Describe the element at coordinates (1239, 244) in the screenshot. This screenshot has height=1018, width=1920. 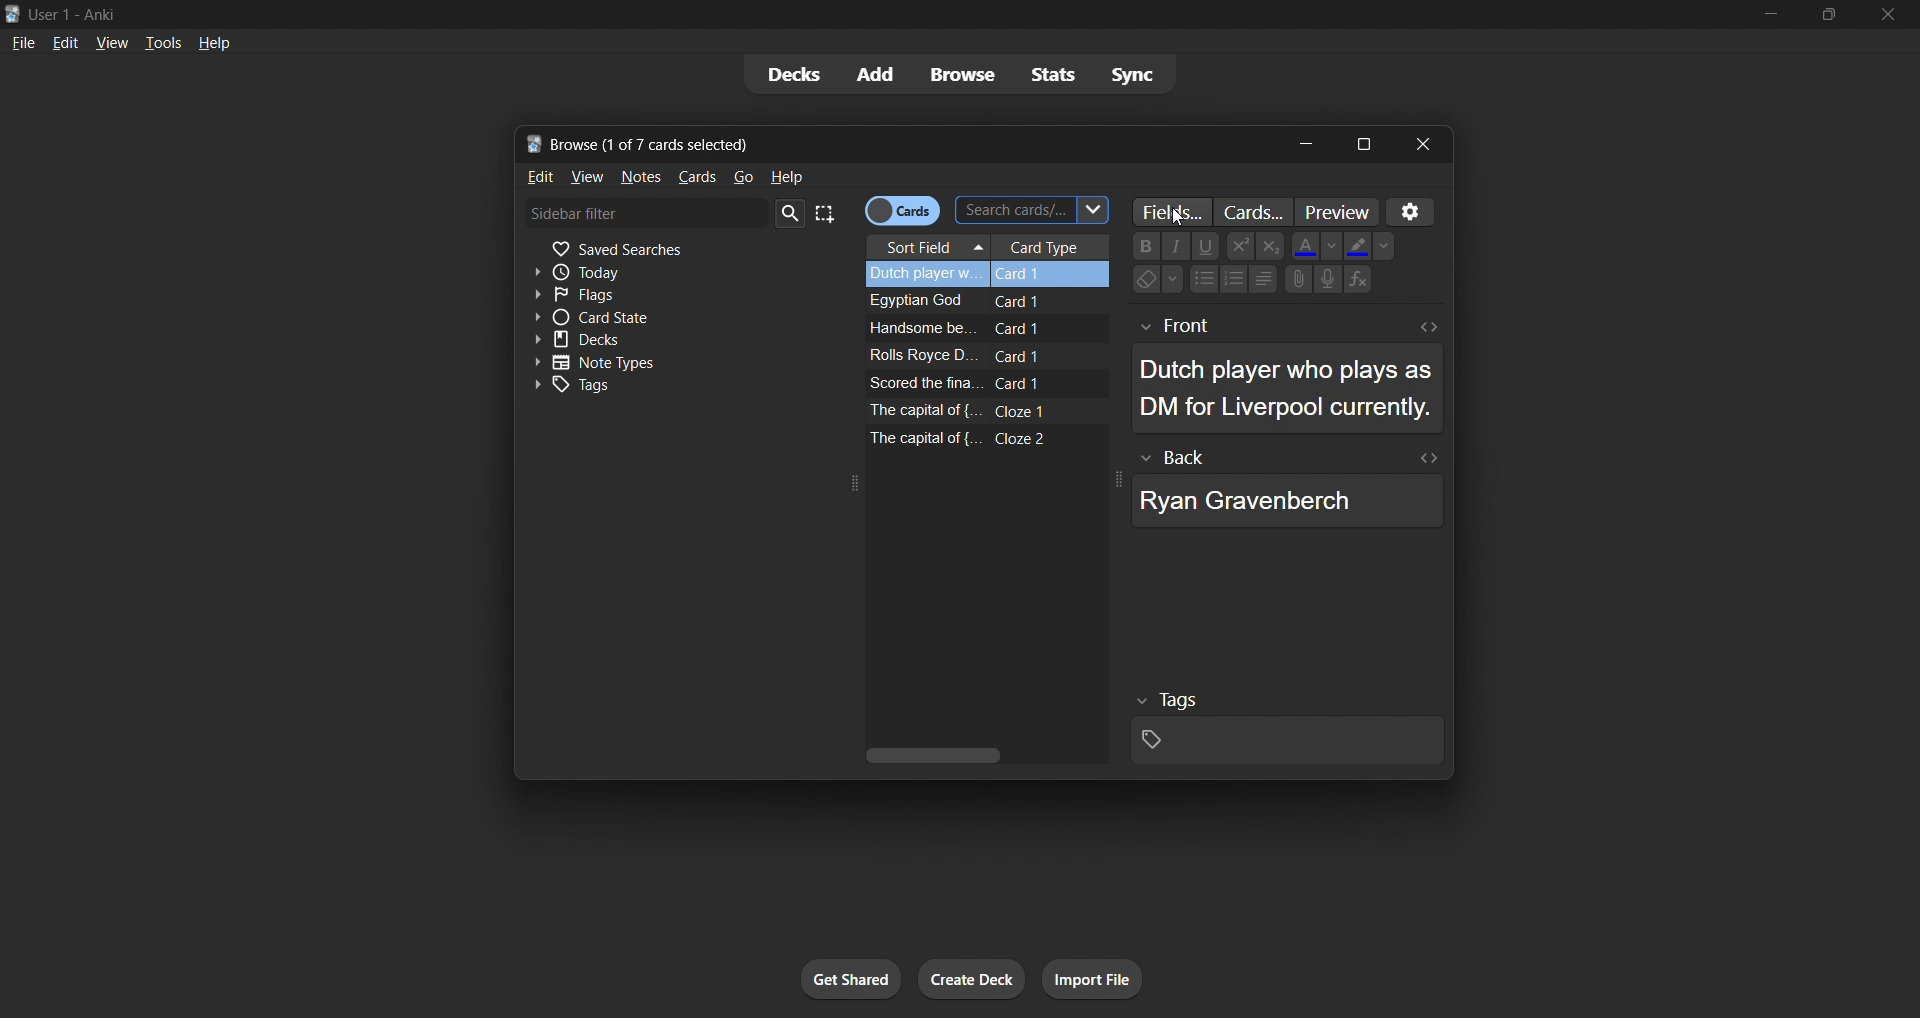
I see `Power` at that location.